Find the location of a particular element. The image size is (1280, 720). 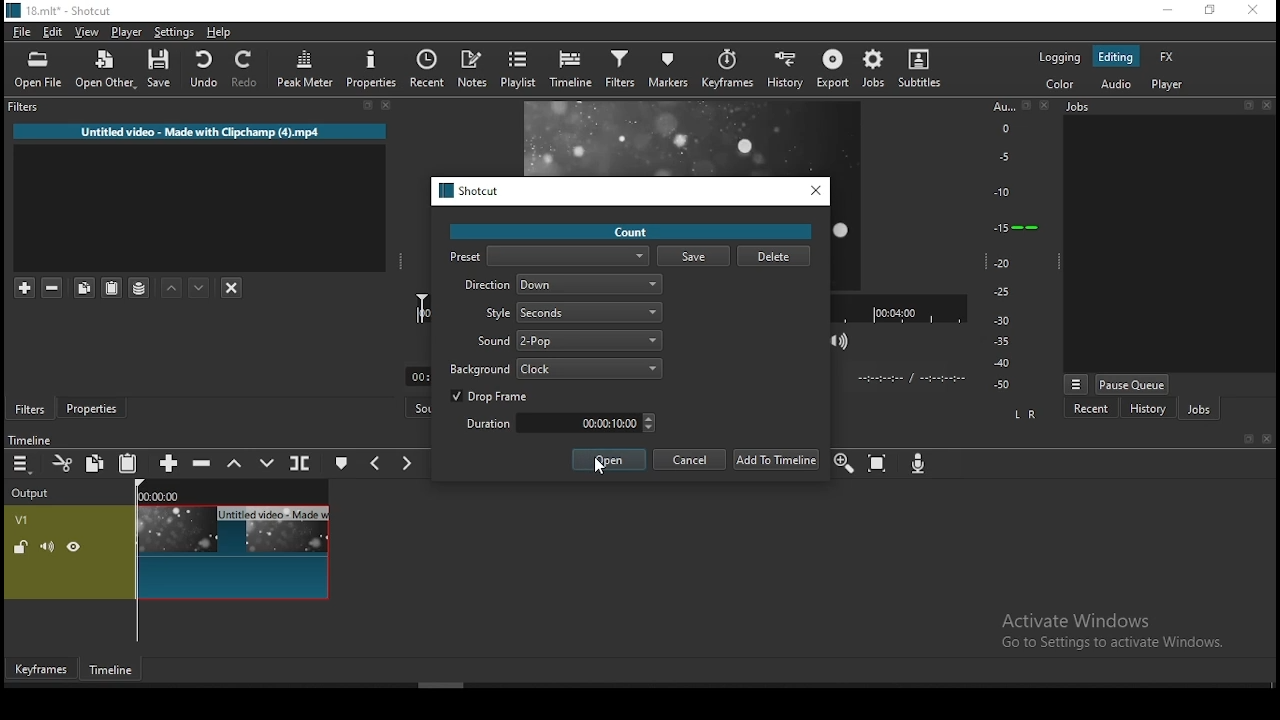

delete is located at coordinates (775, 257).